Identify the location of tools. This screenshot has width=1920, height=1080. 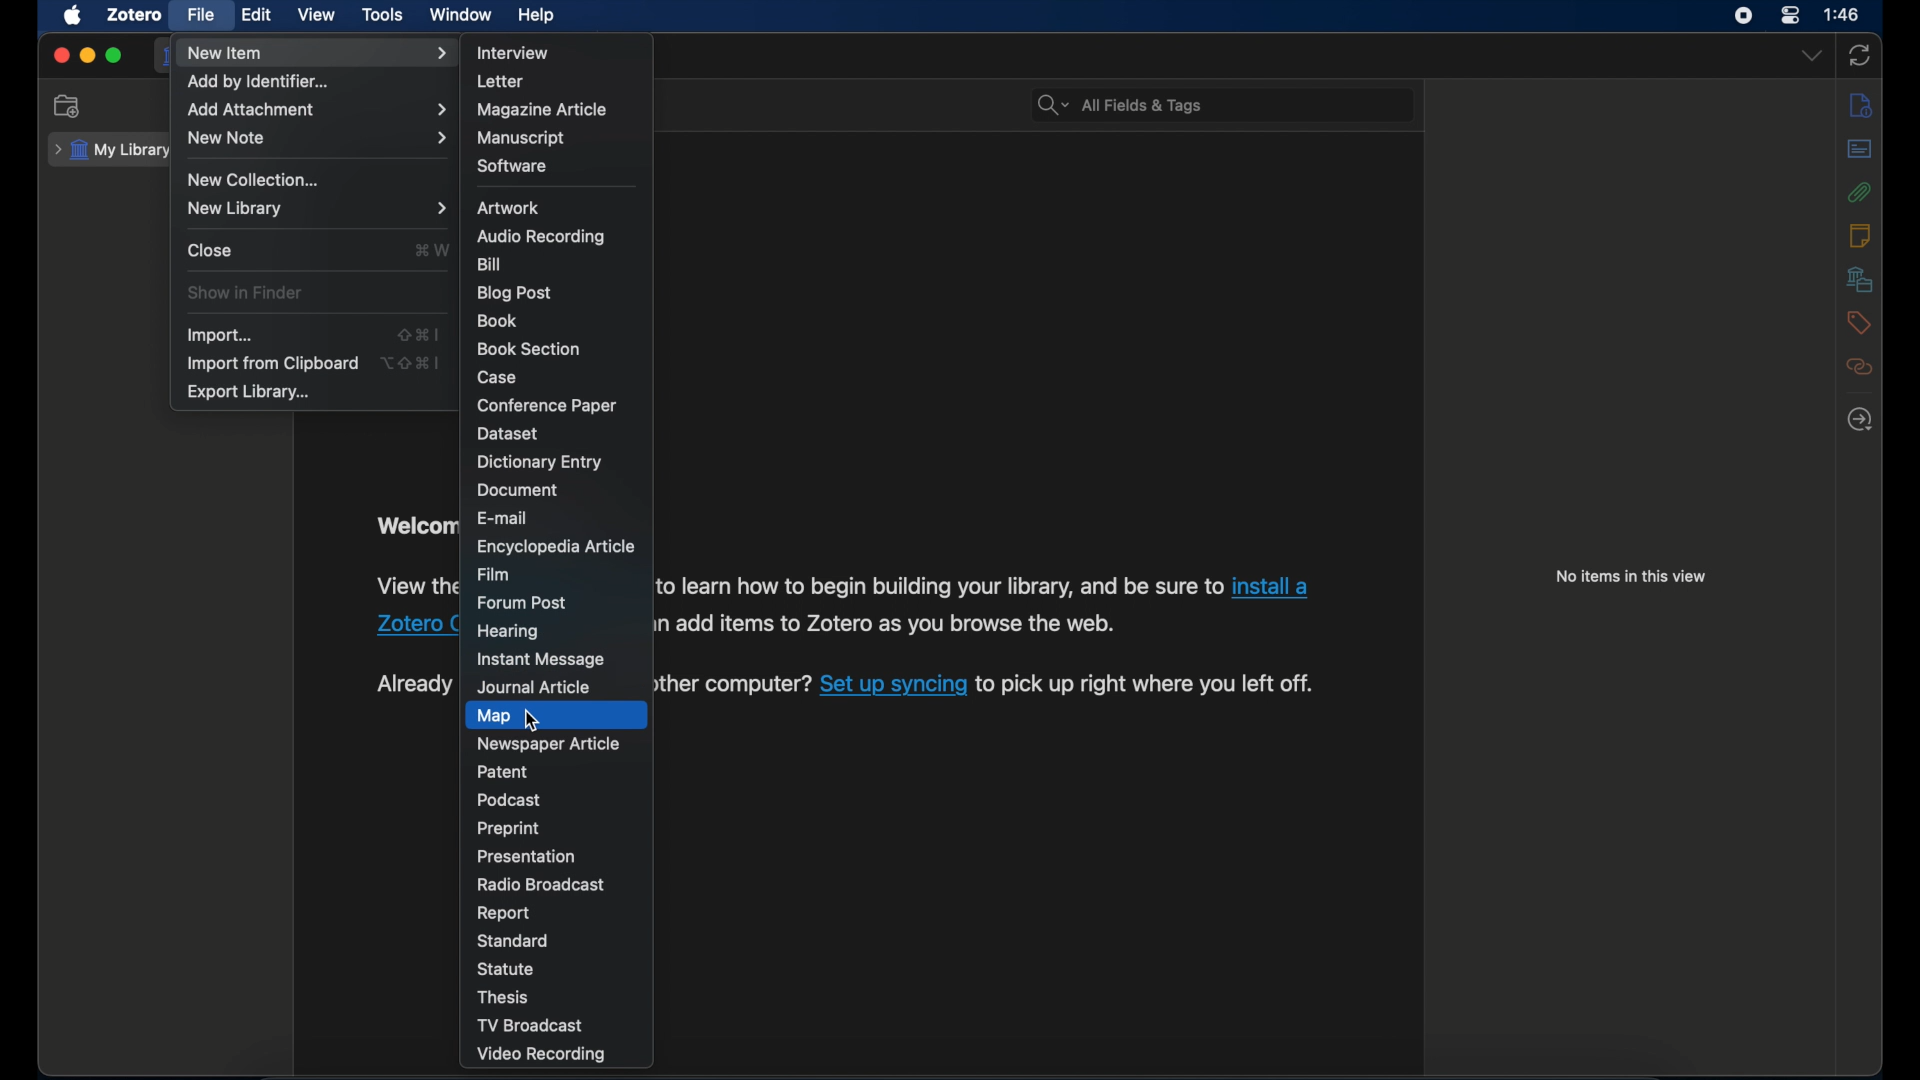
(382, 13).